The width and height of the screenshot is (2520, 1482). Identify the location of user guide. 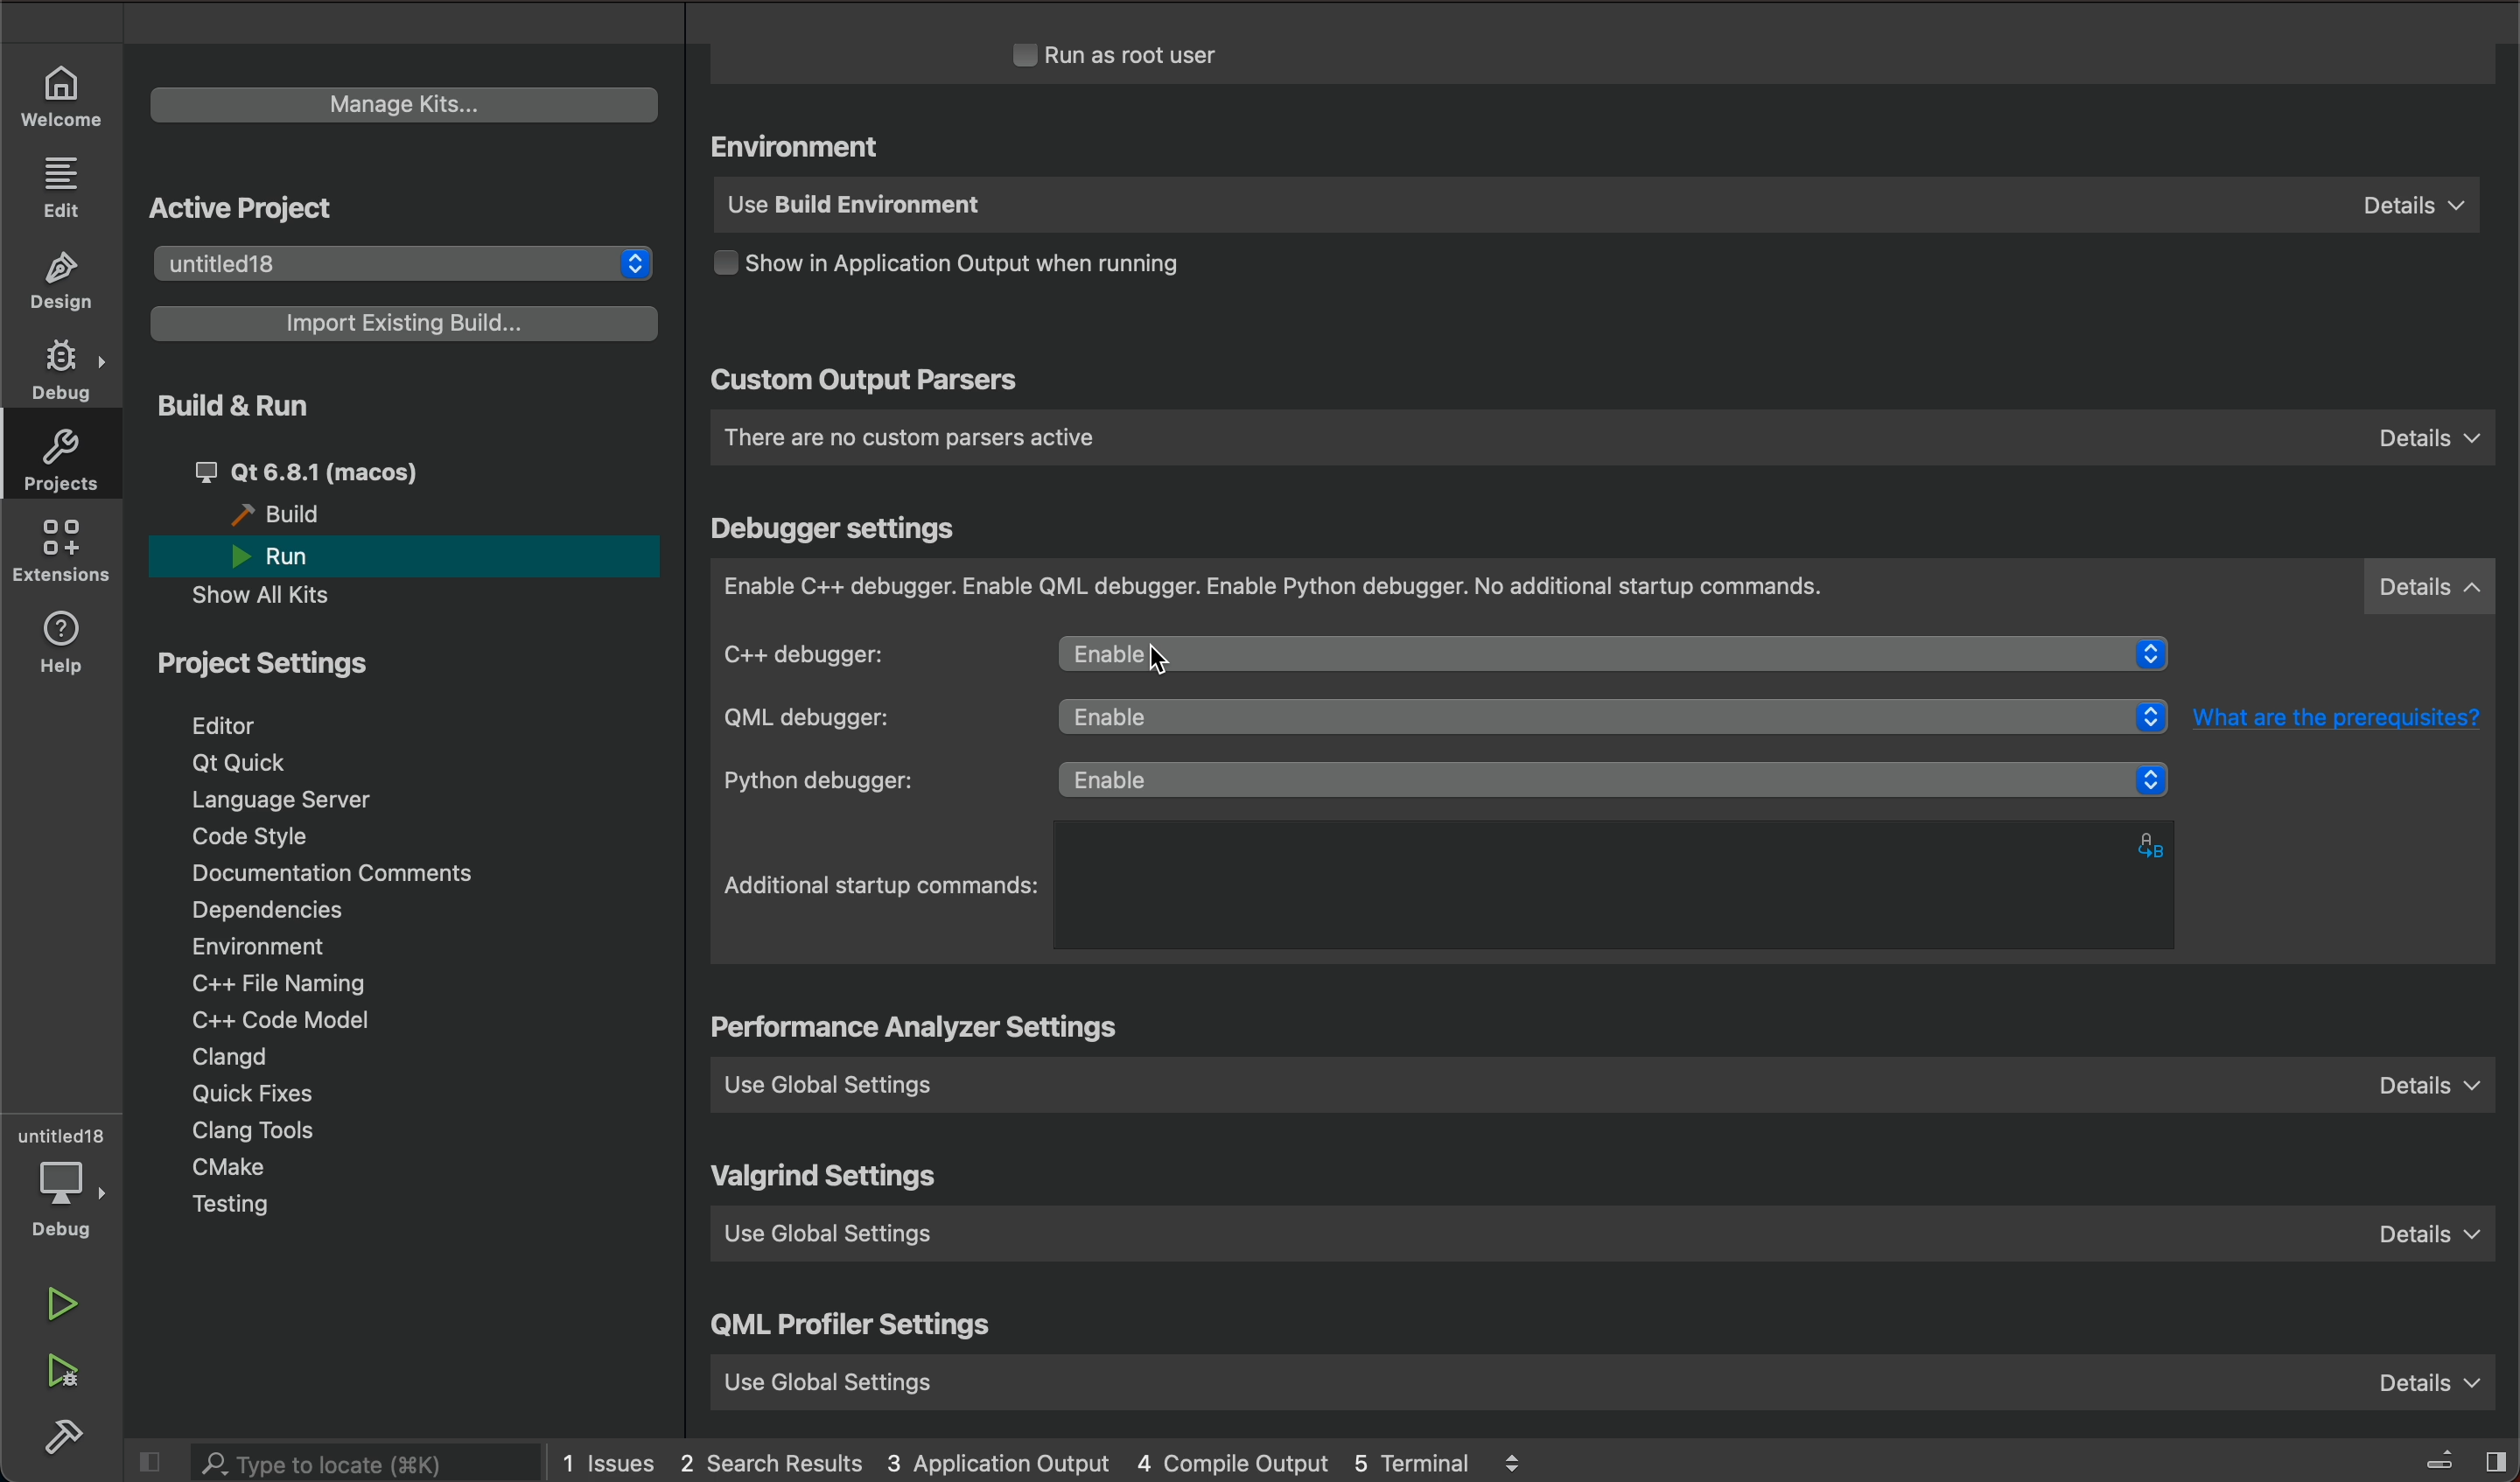
(265, 1372).